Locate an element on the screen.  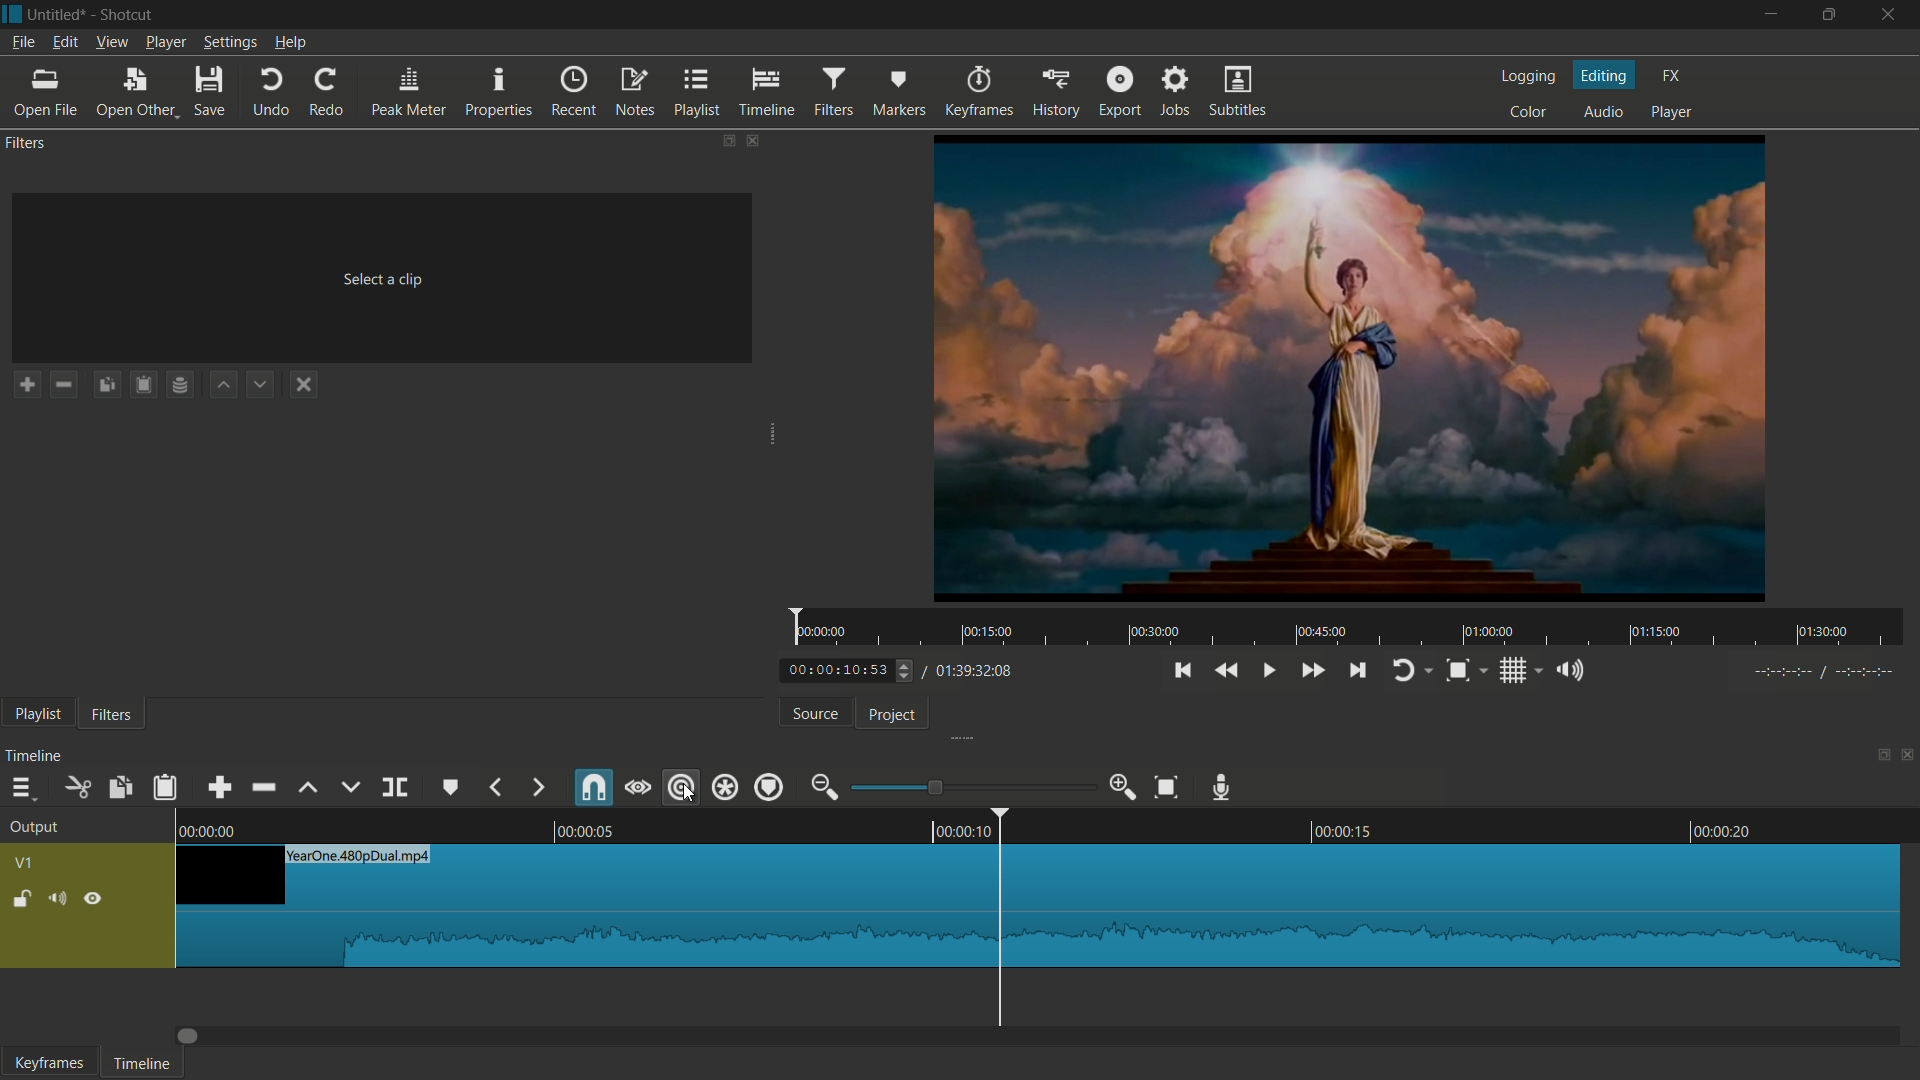
adjustment bar is located at coordinates (973, 786).